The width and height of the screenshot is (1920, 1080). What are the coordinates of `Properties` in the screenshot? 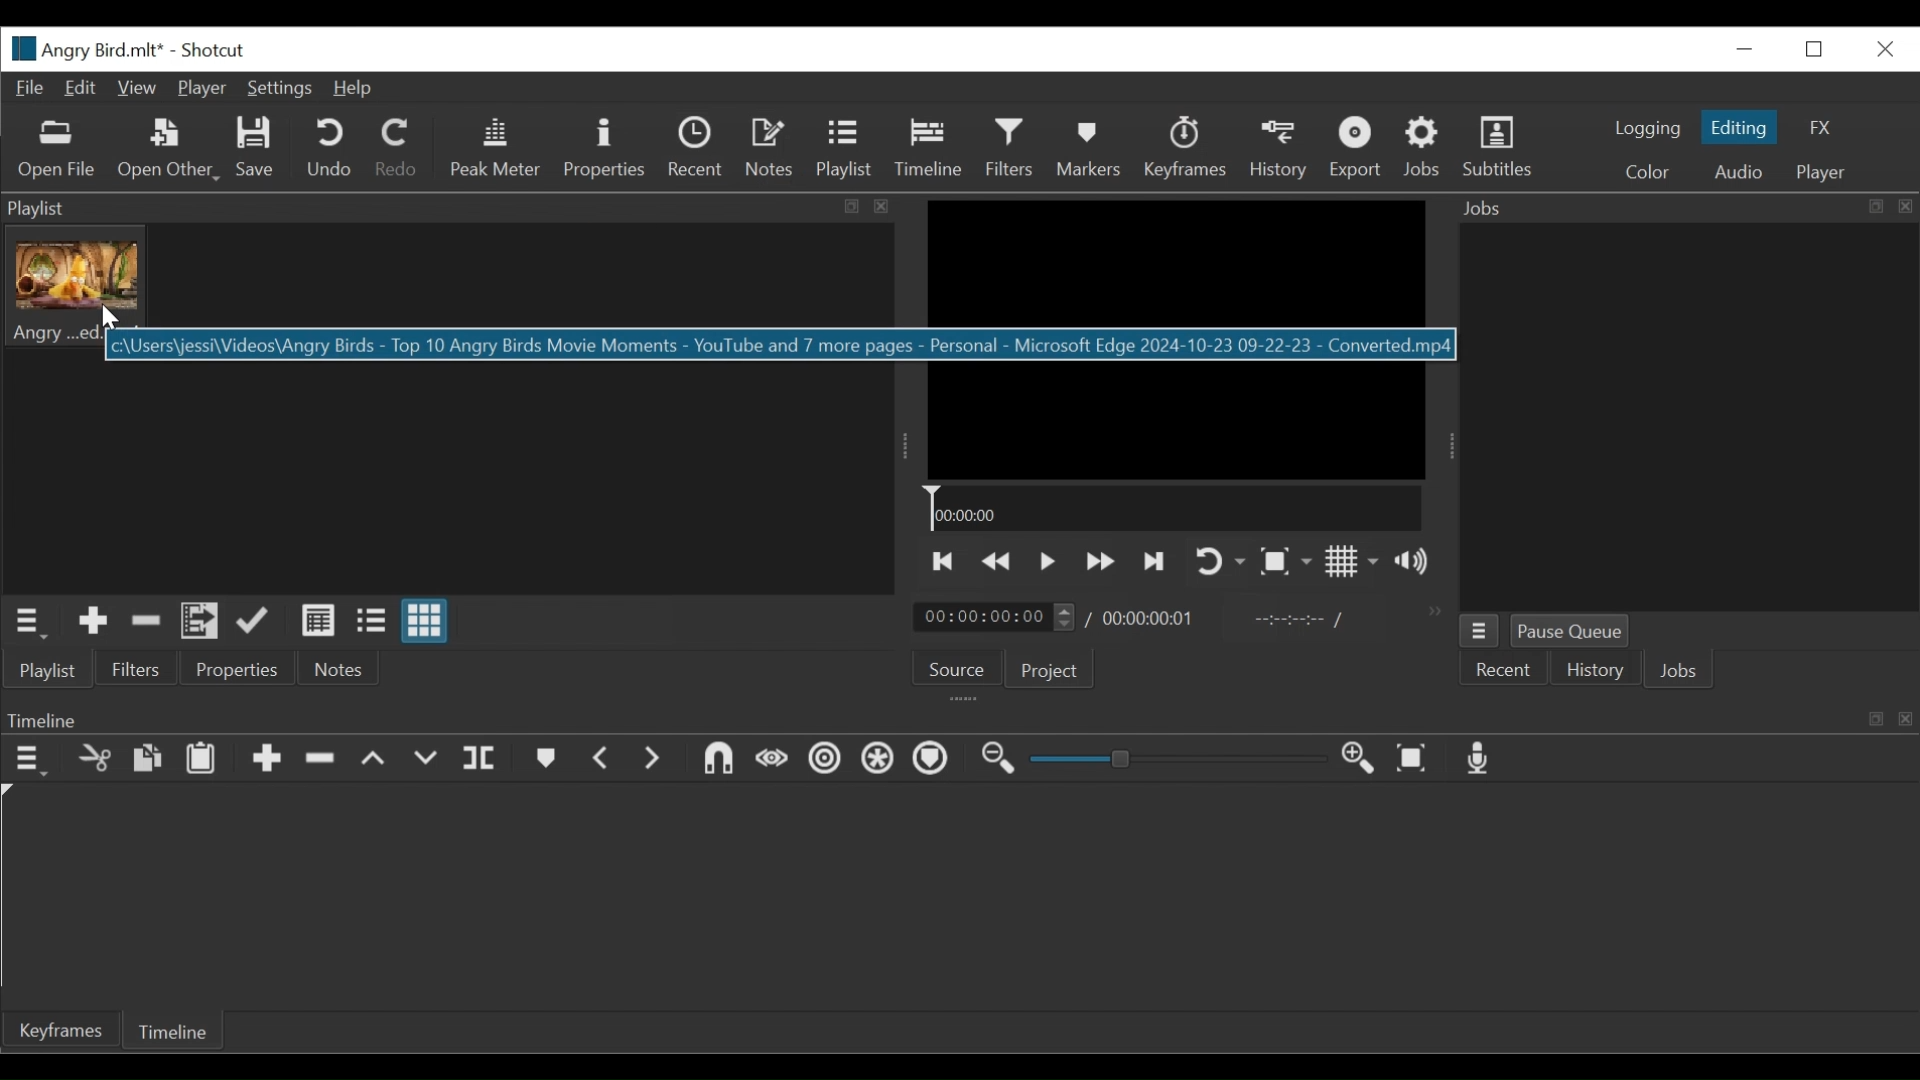 It's located at (236, 668).